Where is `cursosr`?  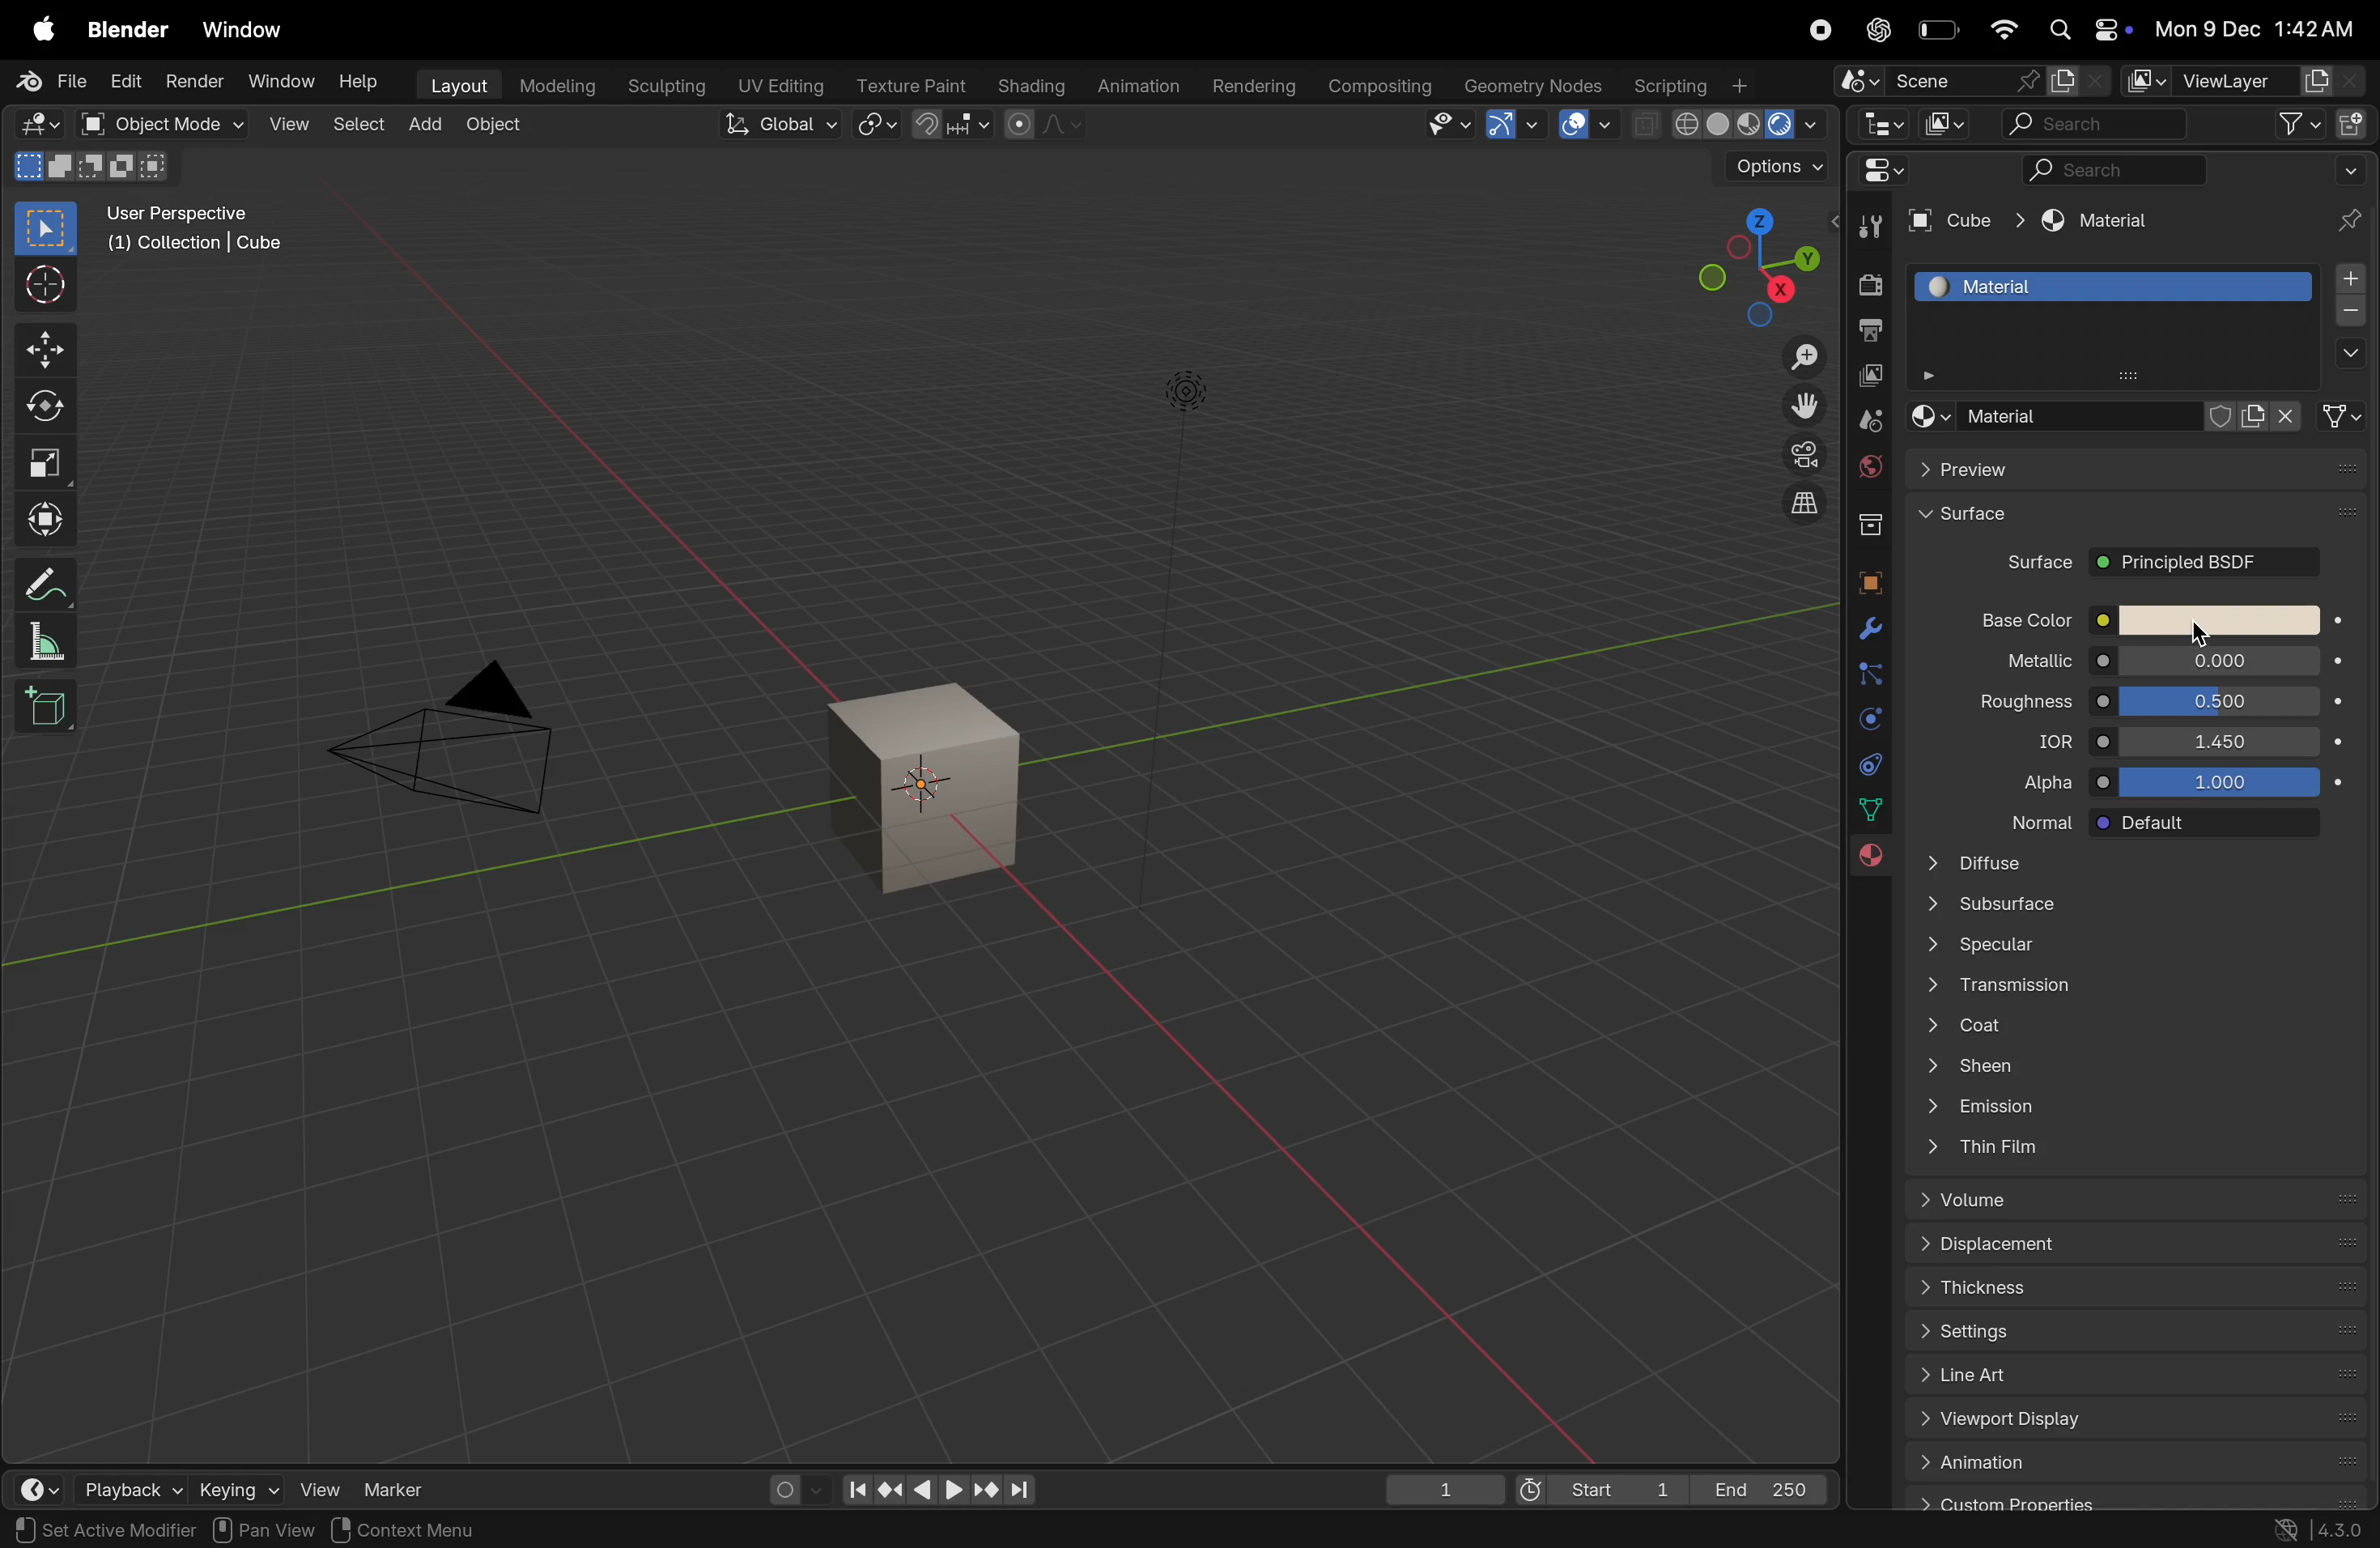 cursosr is located at coordinates (39, 287).